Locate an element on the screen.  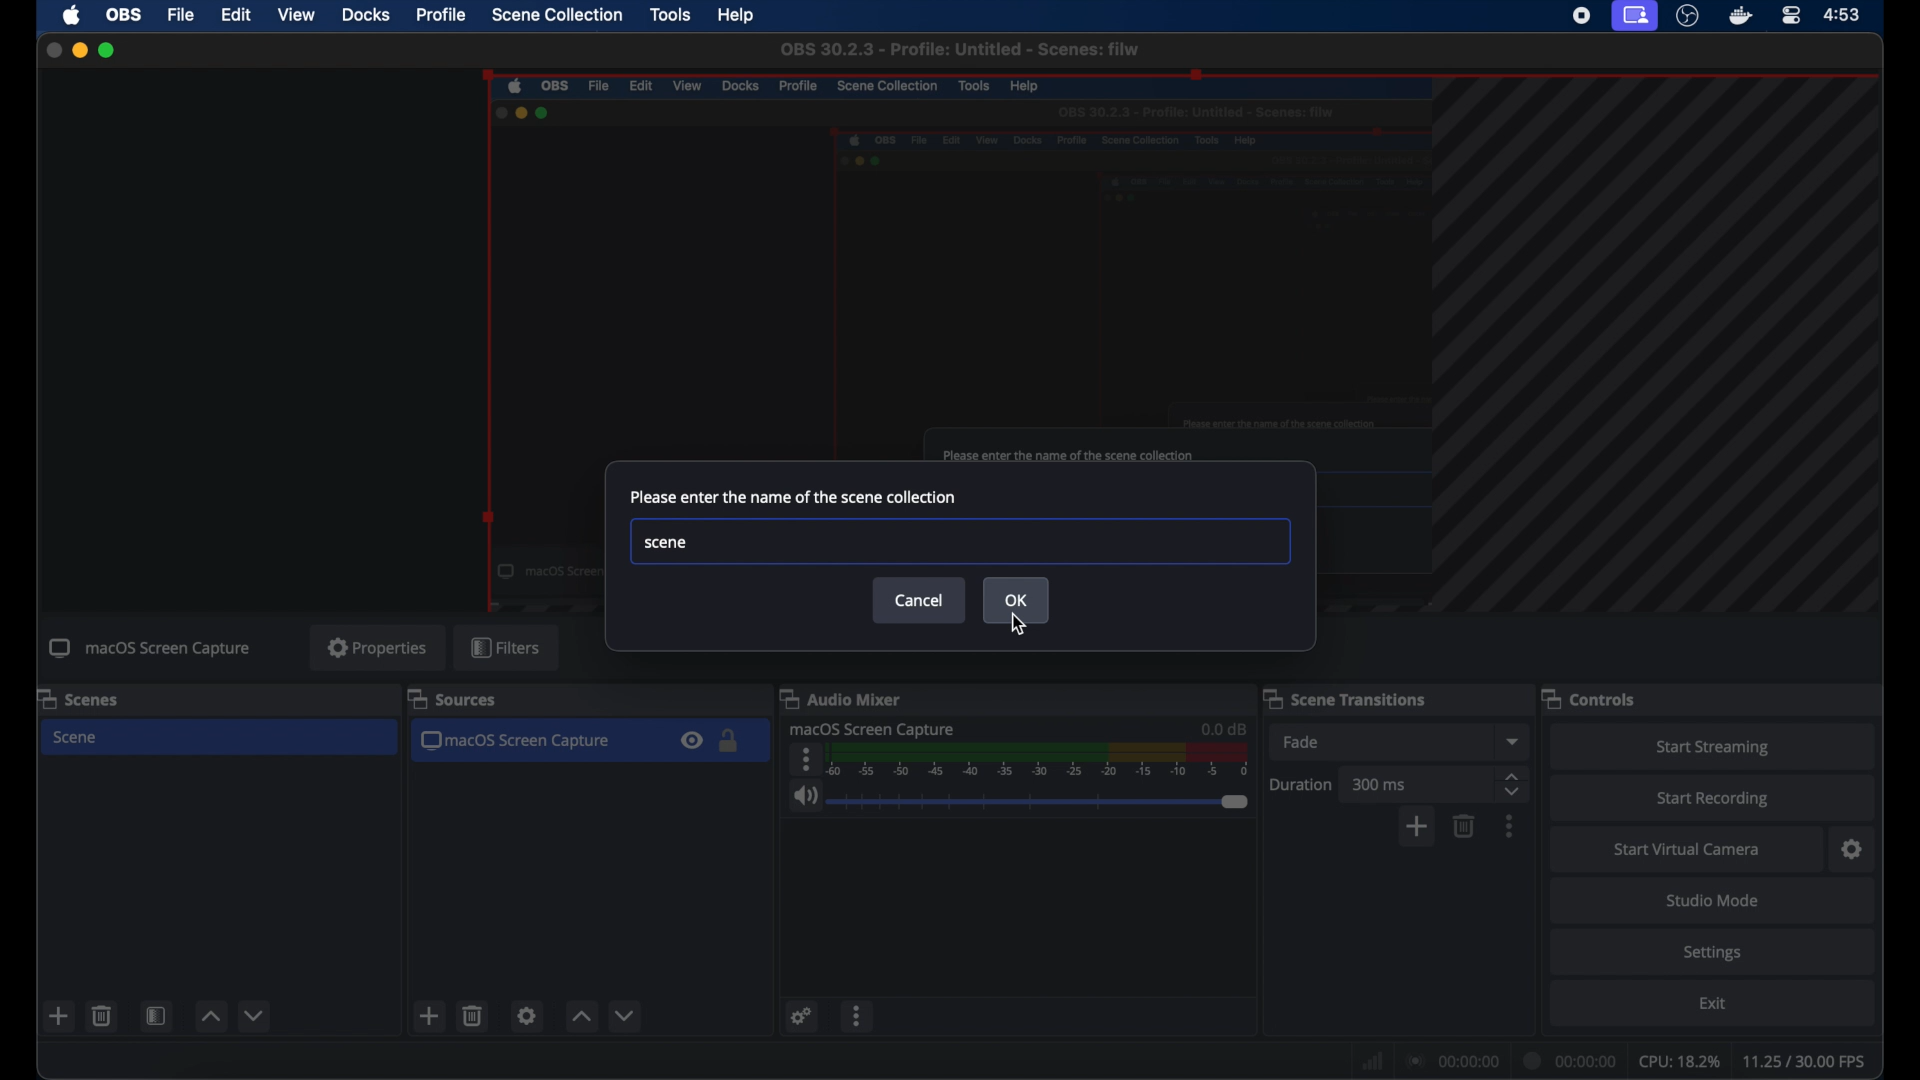
scale is located at coordinates (1041, 760).